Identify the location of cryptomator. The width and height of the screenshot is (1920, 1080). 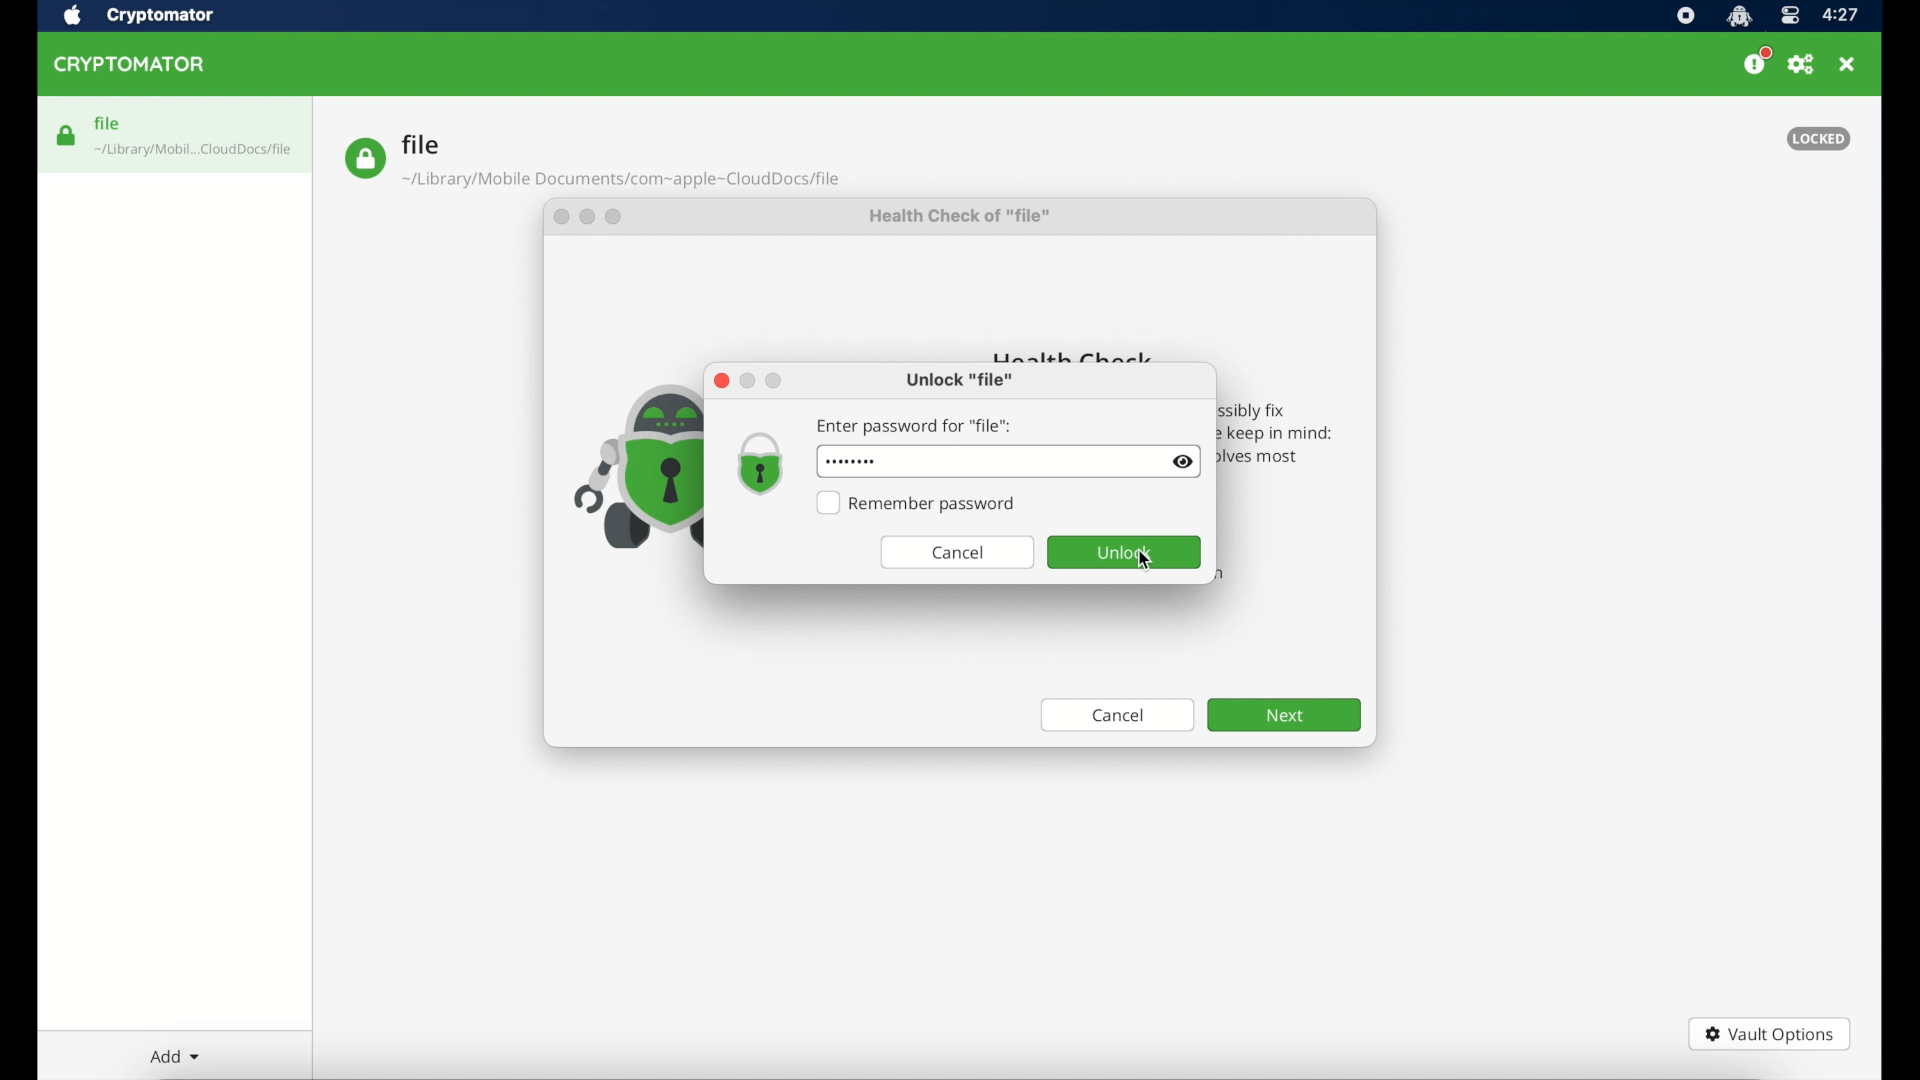
(133, 65).